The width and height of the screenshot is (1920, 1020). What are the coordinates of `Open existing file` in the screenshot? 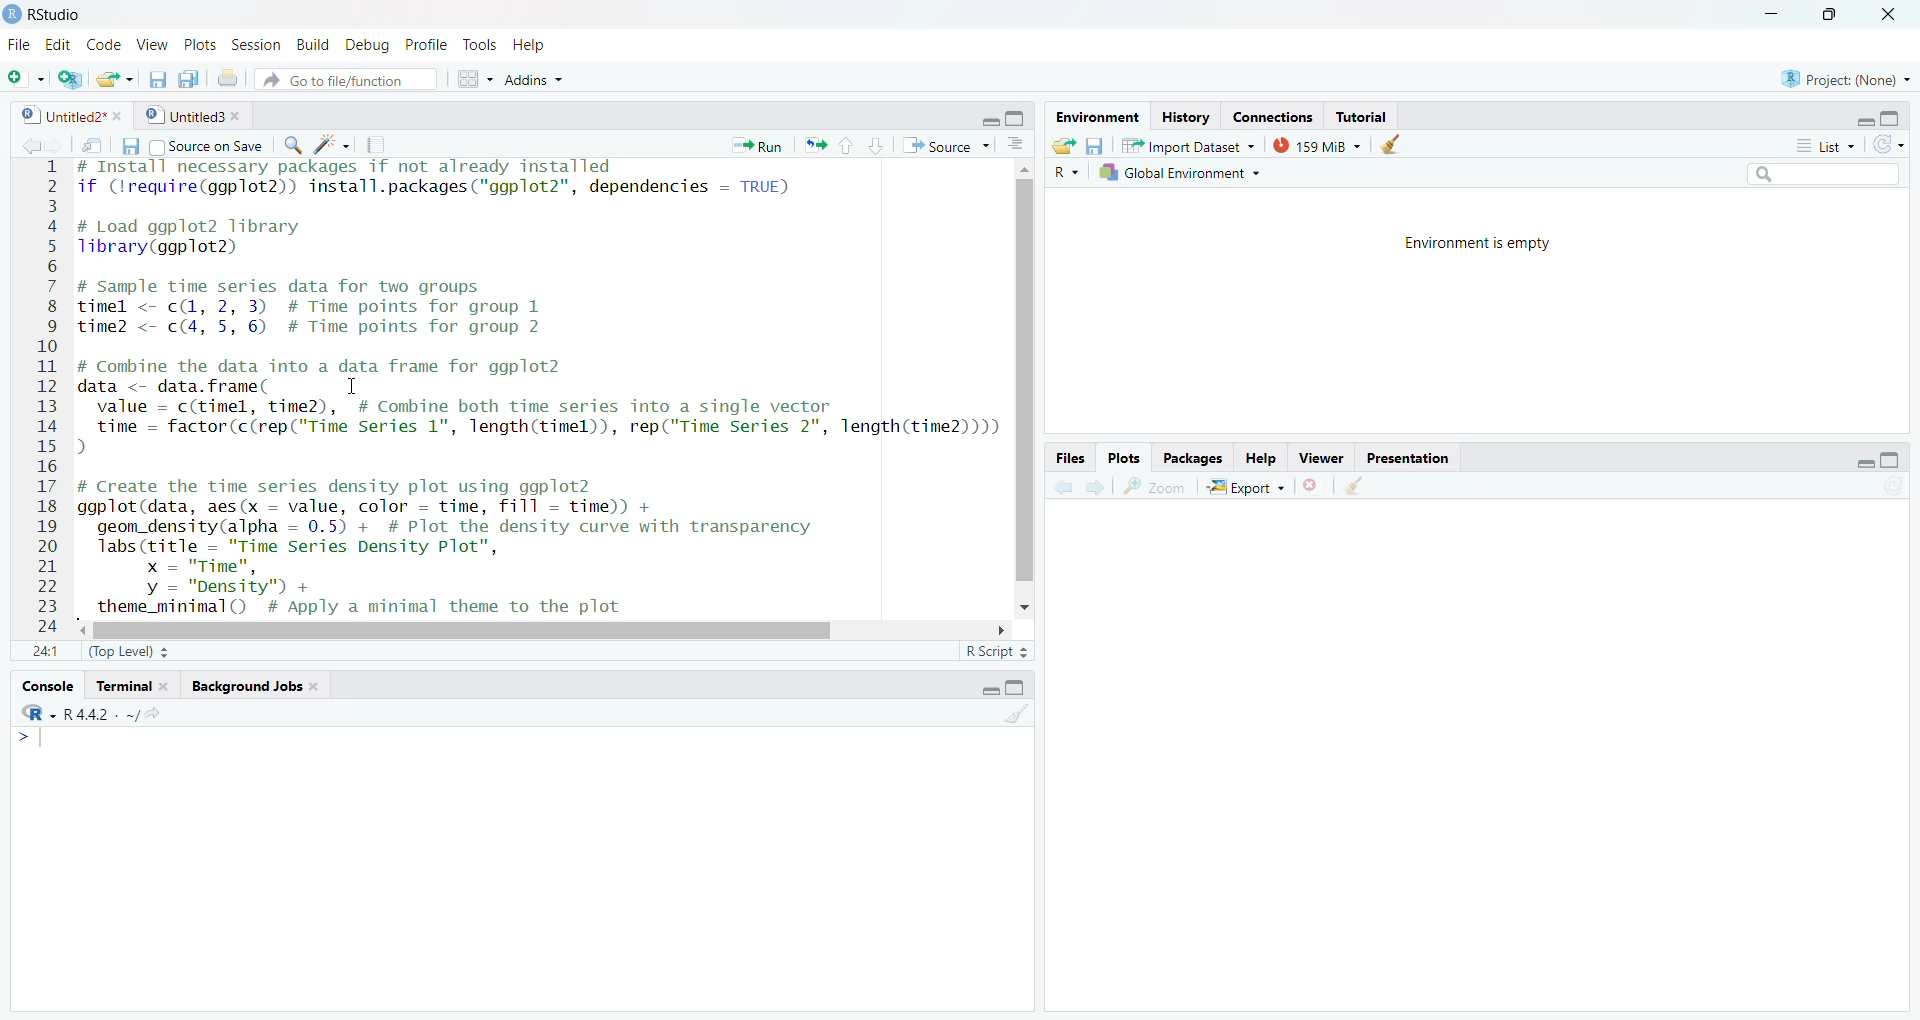 It's located at (116, 79).